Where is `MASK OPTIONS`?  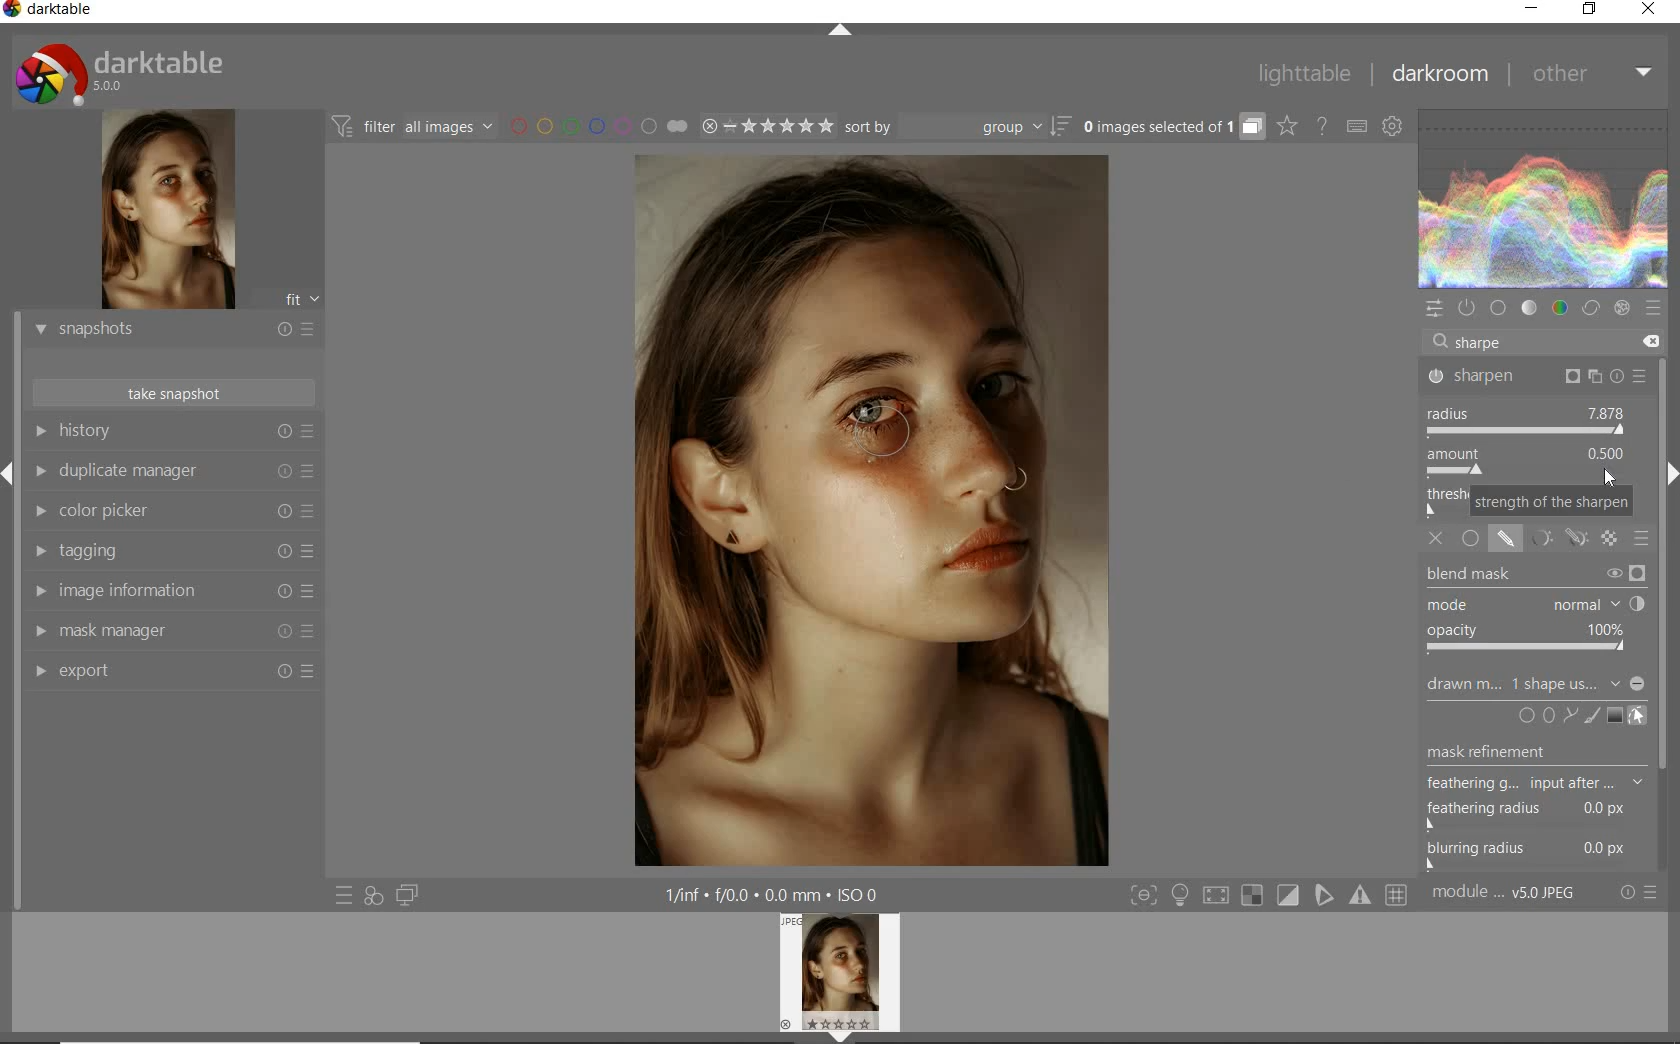
MASK OPTIONS is located at coordinates (1554, 545).